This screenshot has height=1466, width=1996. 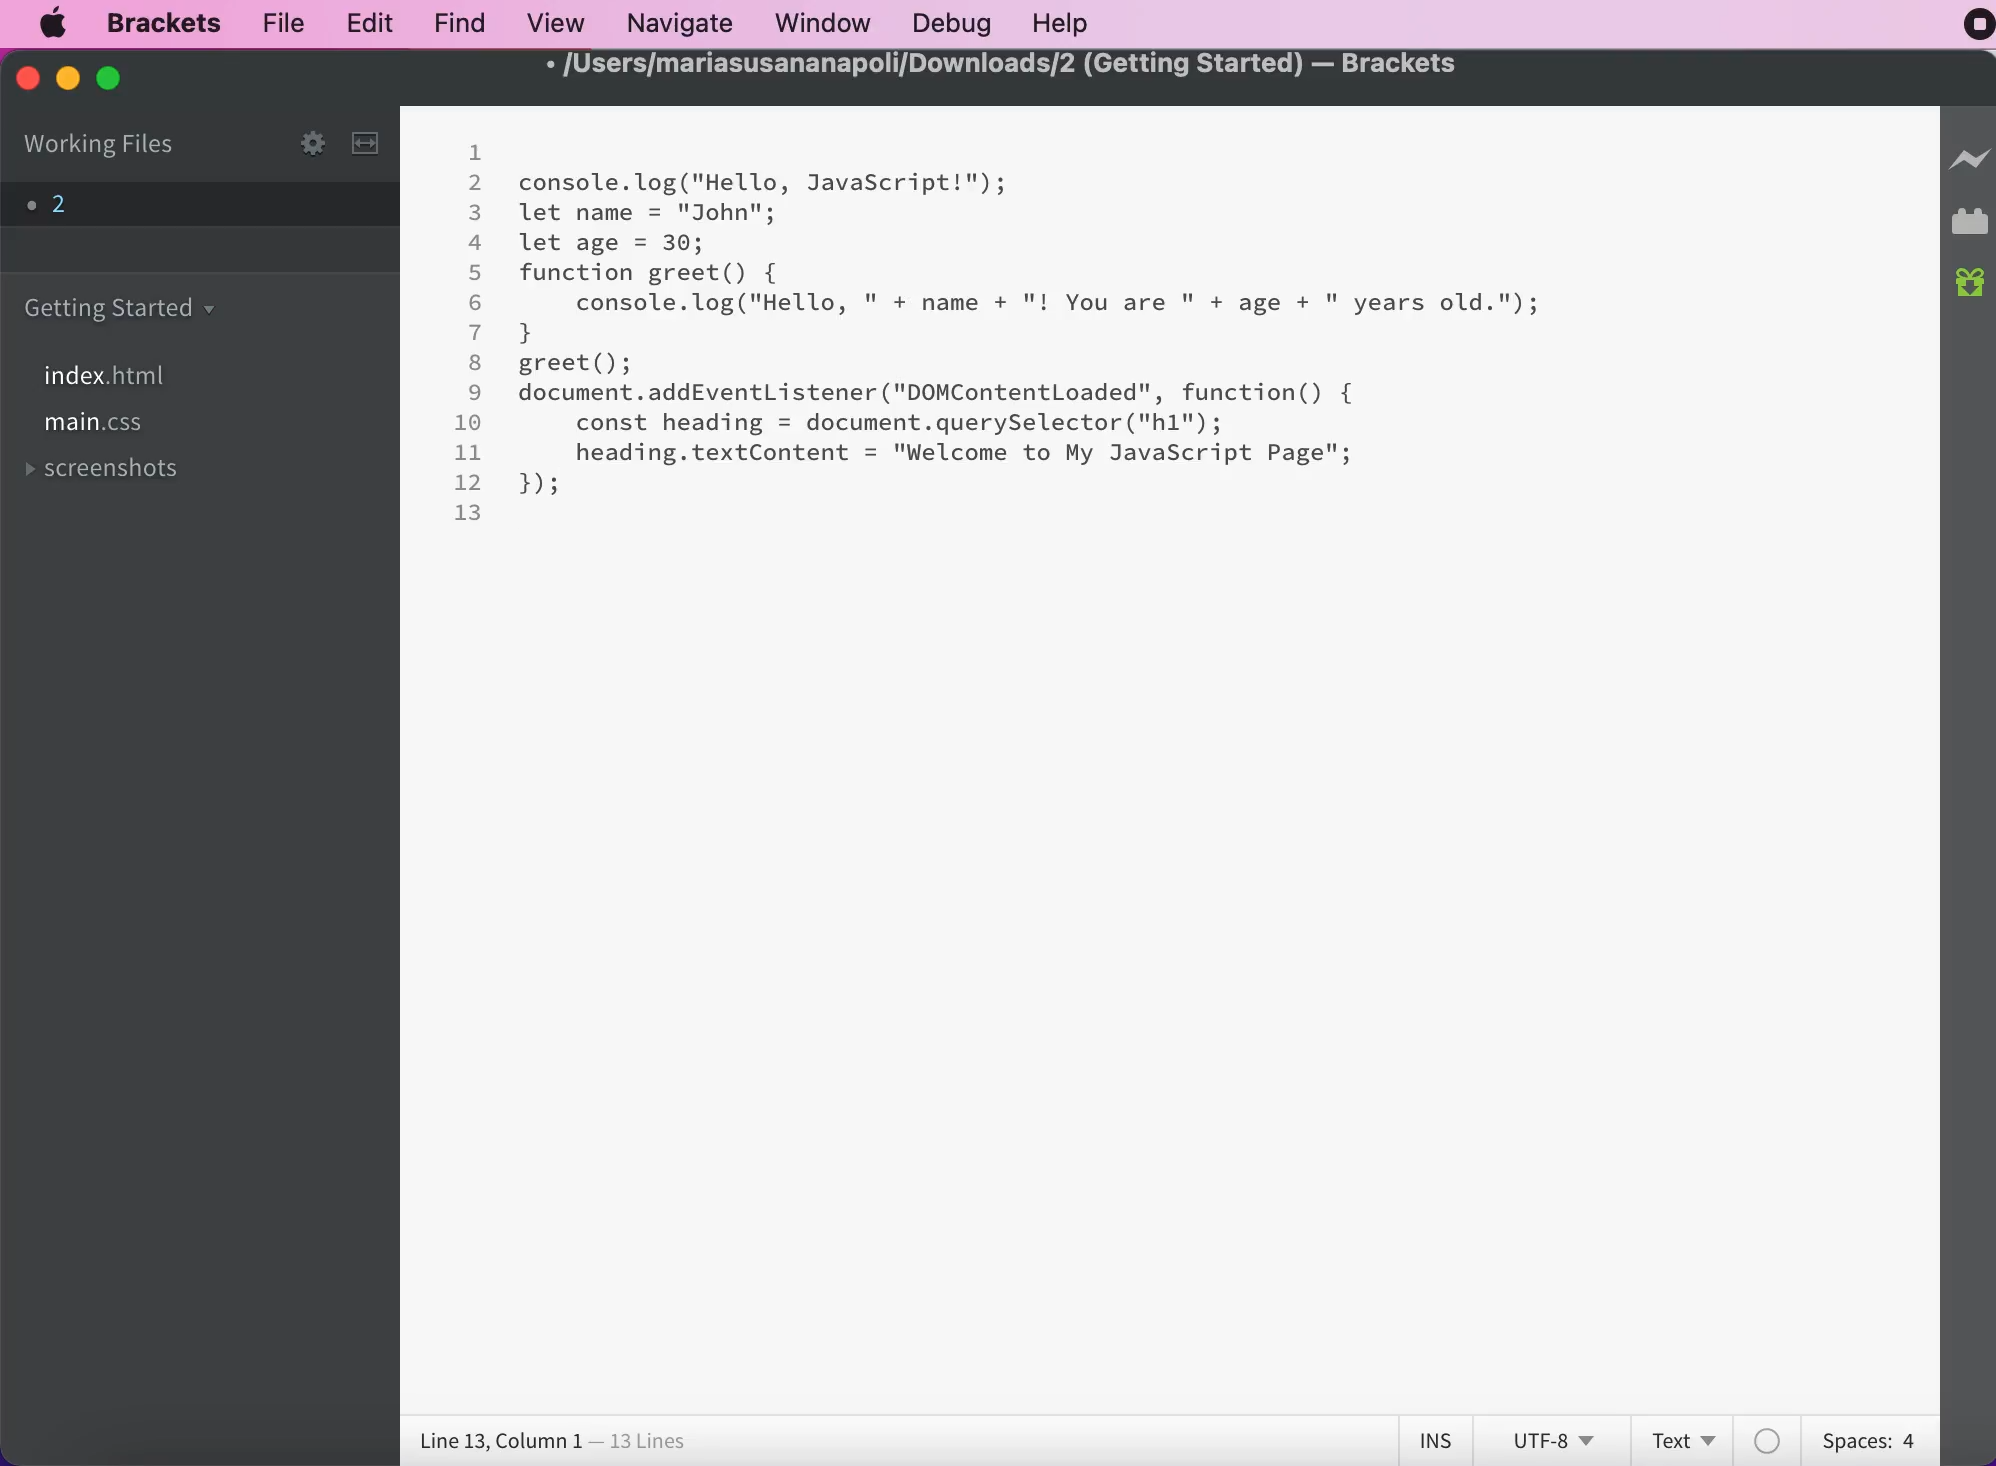 What do you see at coordinates (820, 25) in the screenshot?
I see `window` at bounding box center [820, 25].